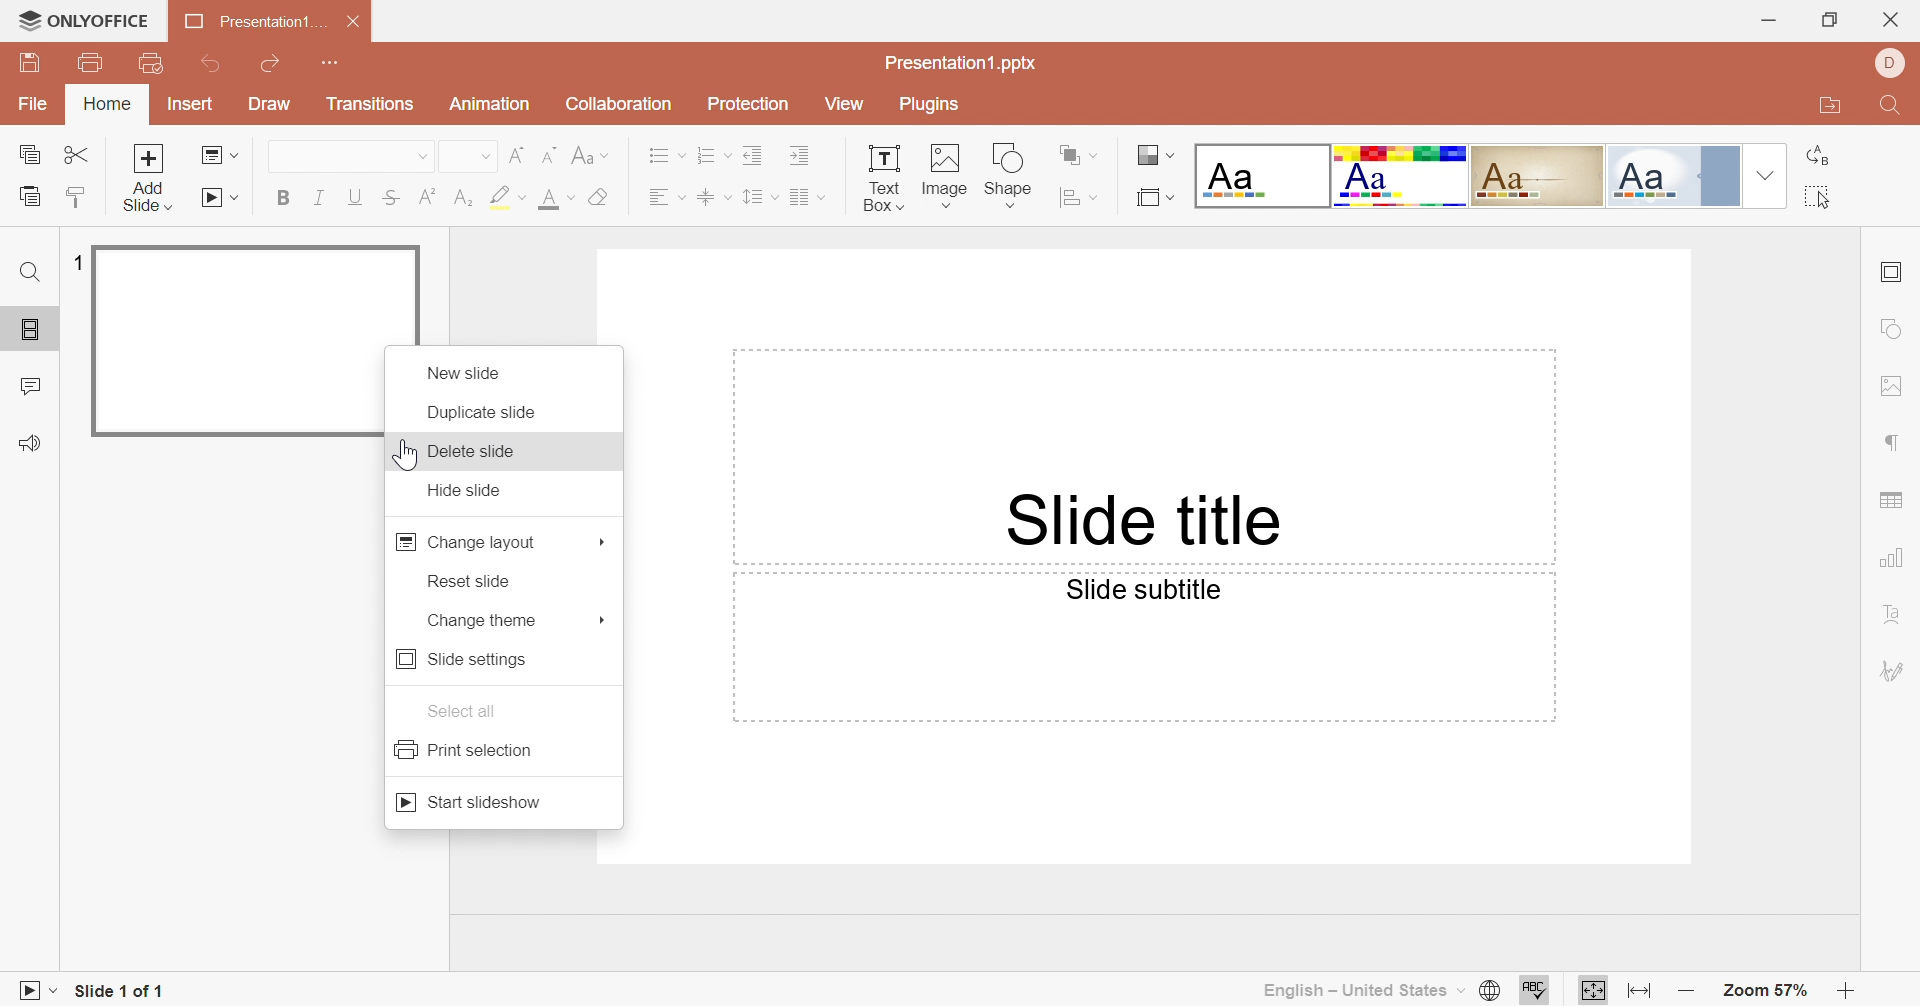 The image size is (1920, 1006). What do you see at coordinates (495, 196) in the screenshot?
I see `Highlight color` at bounding box center [495, 196].